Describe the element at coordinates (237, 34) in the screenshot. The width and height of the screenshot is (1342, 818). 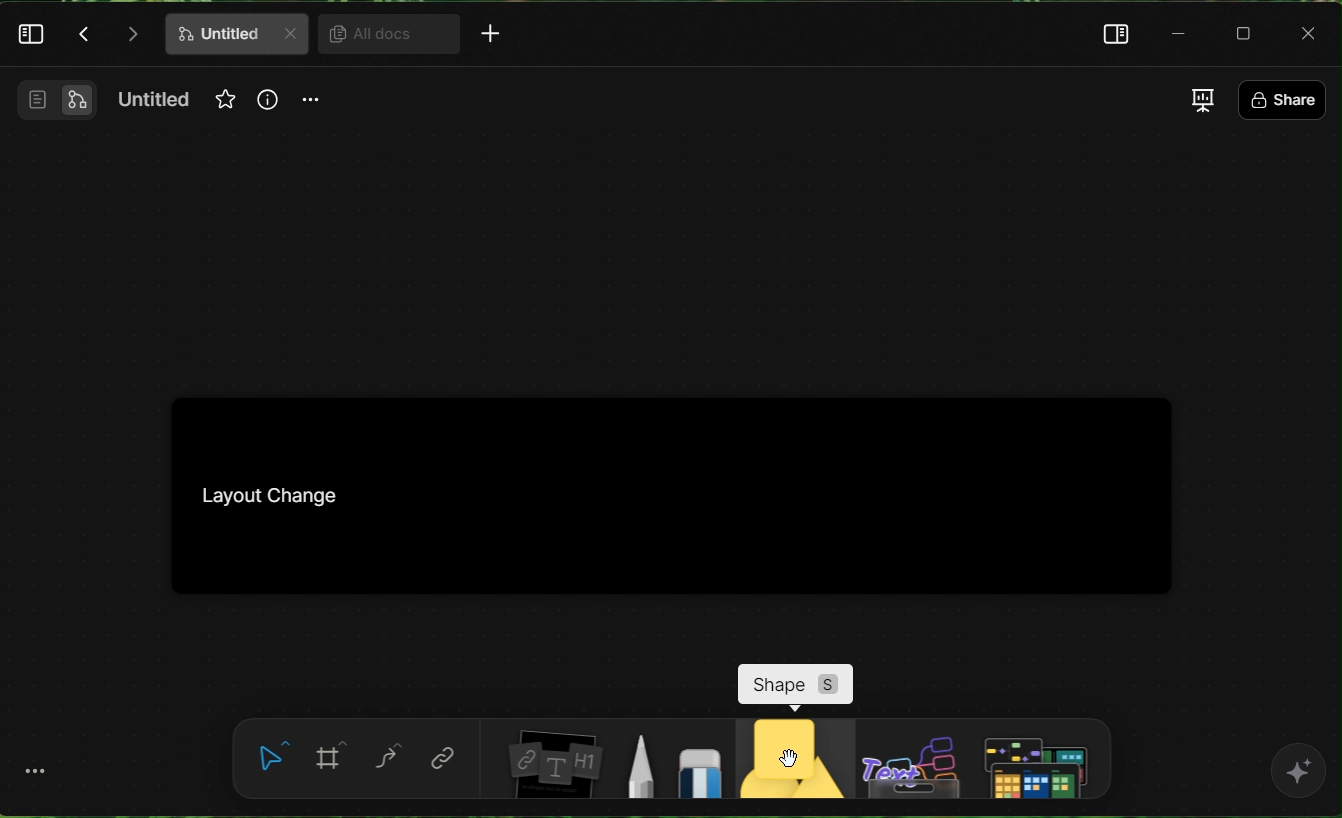
I see `doc` at that location.